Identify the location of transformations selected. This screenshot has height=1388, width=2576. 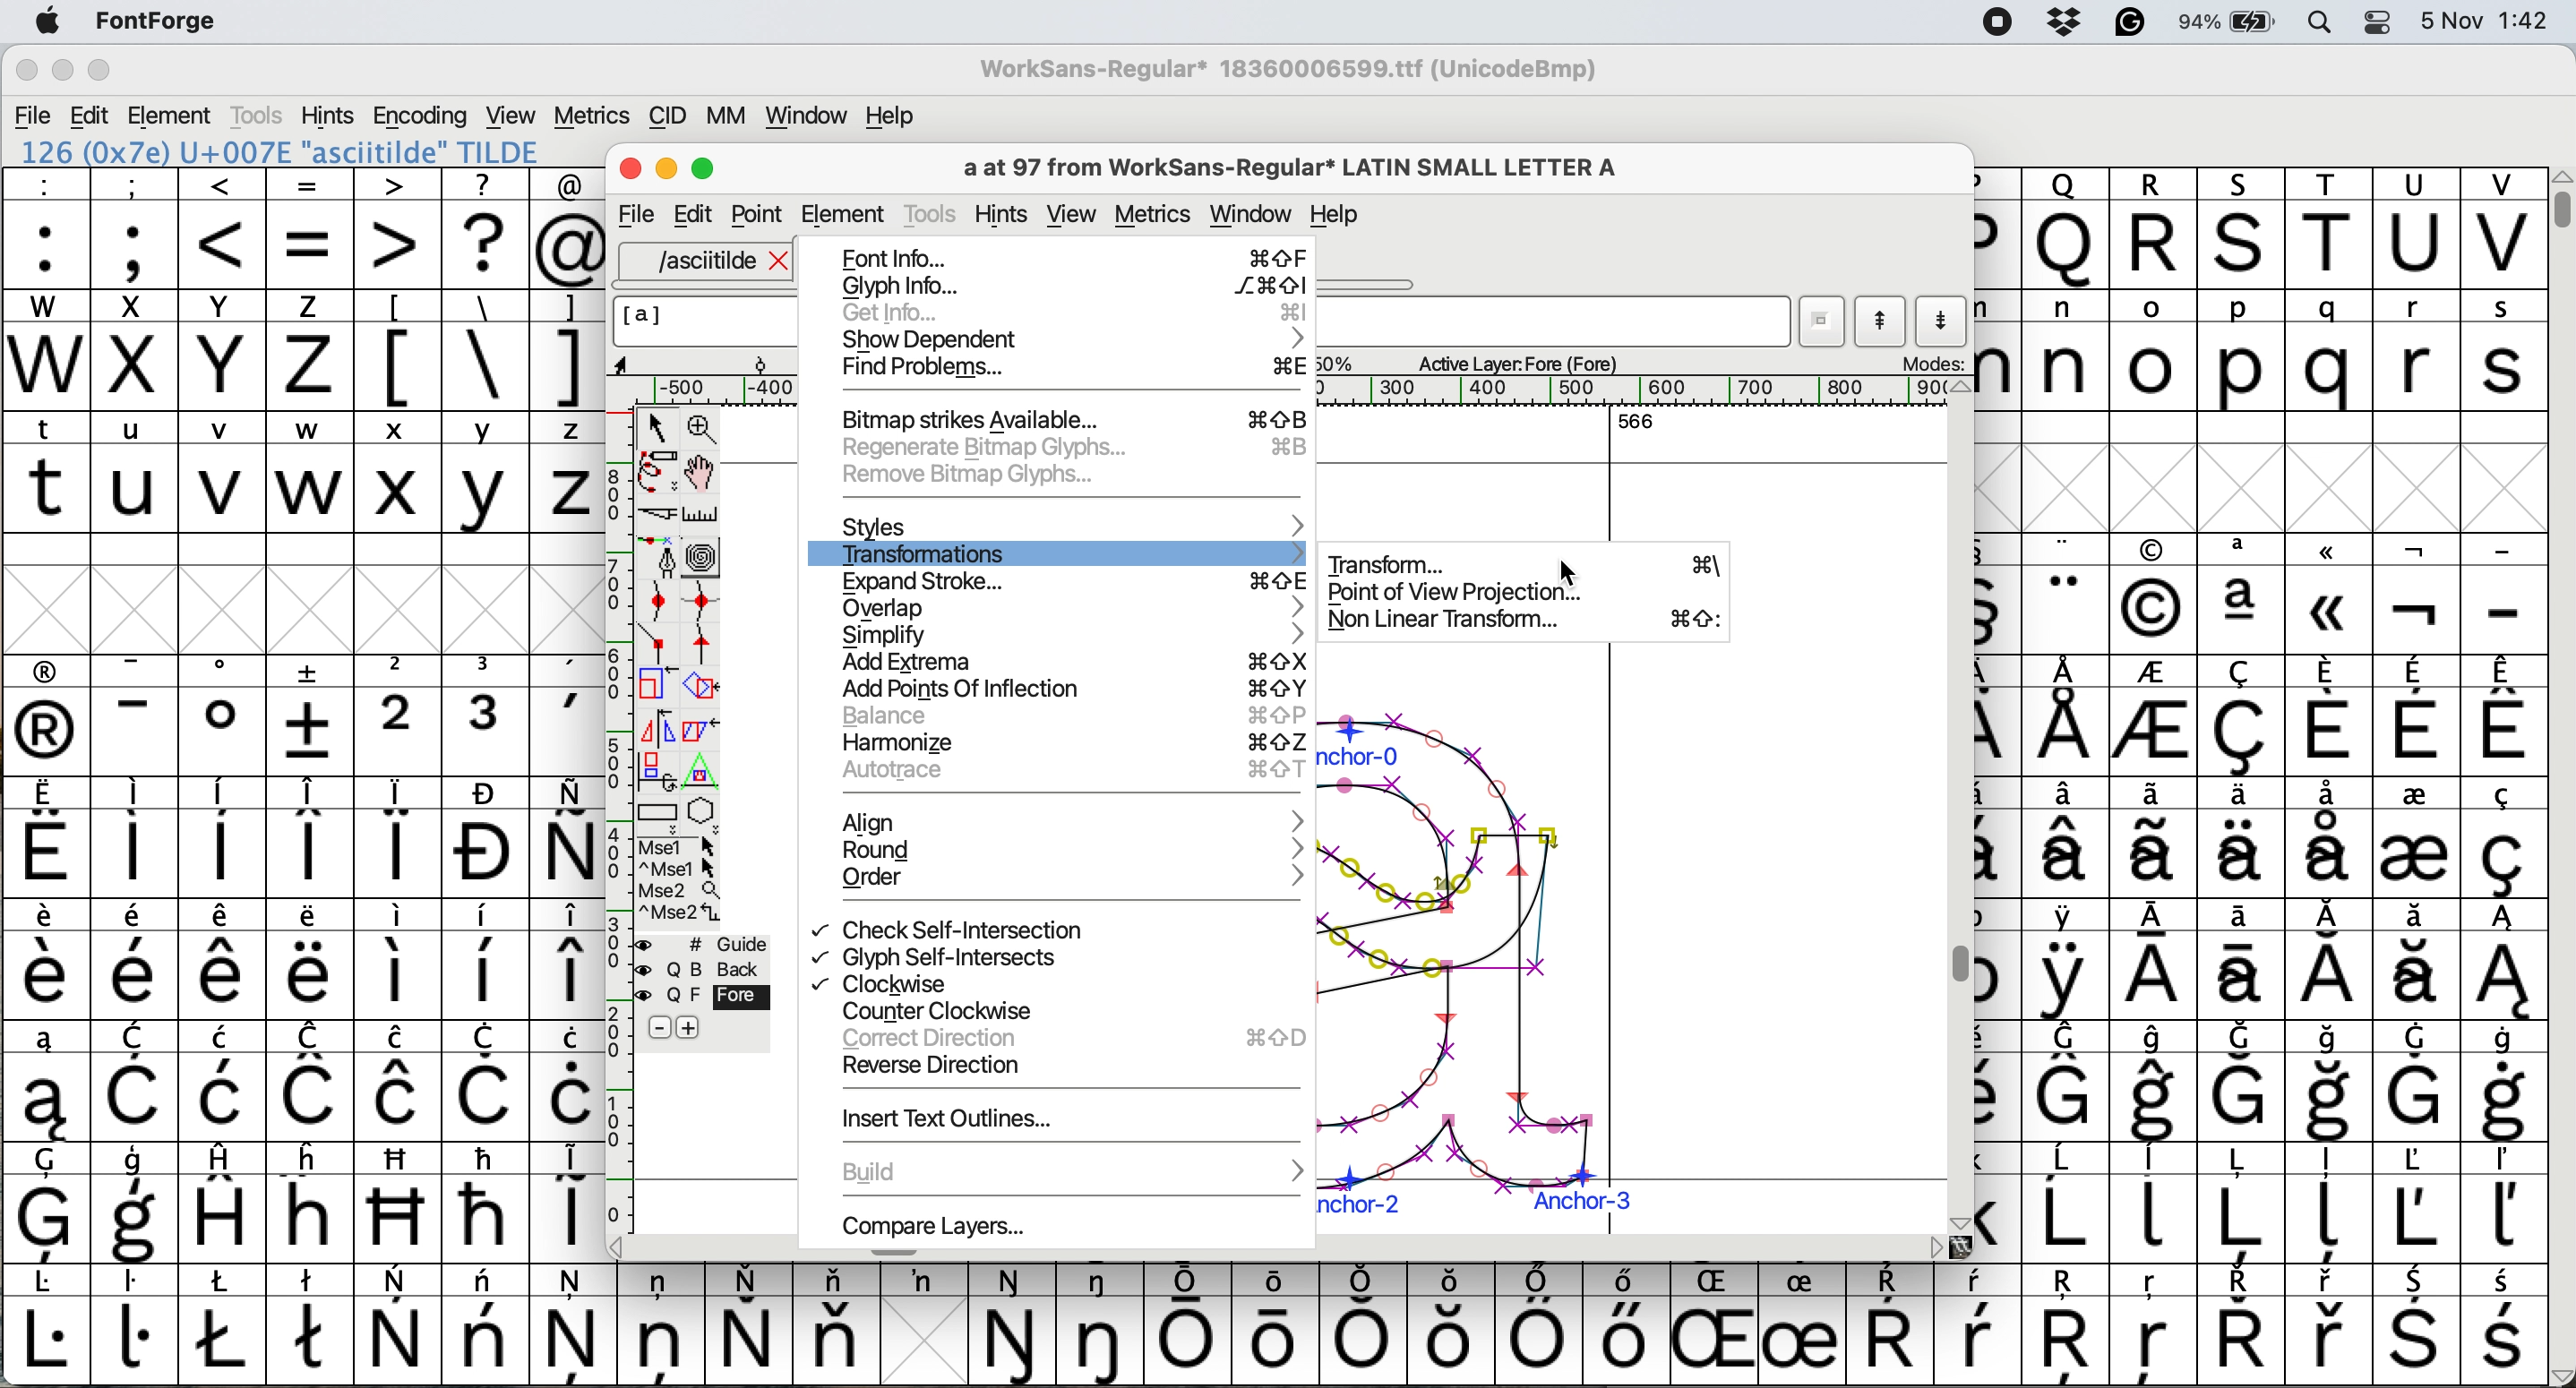
(1060, 554).